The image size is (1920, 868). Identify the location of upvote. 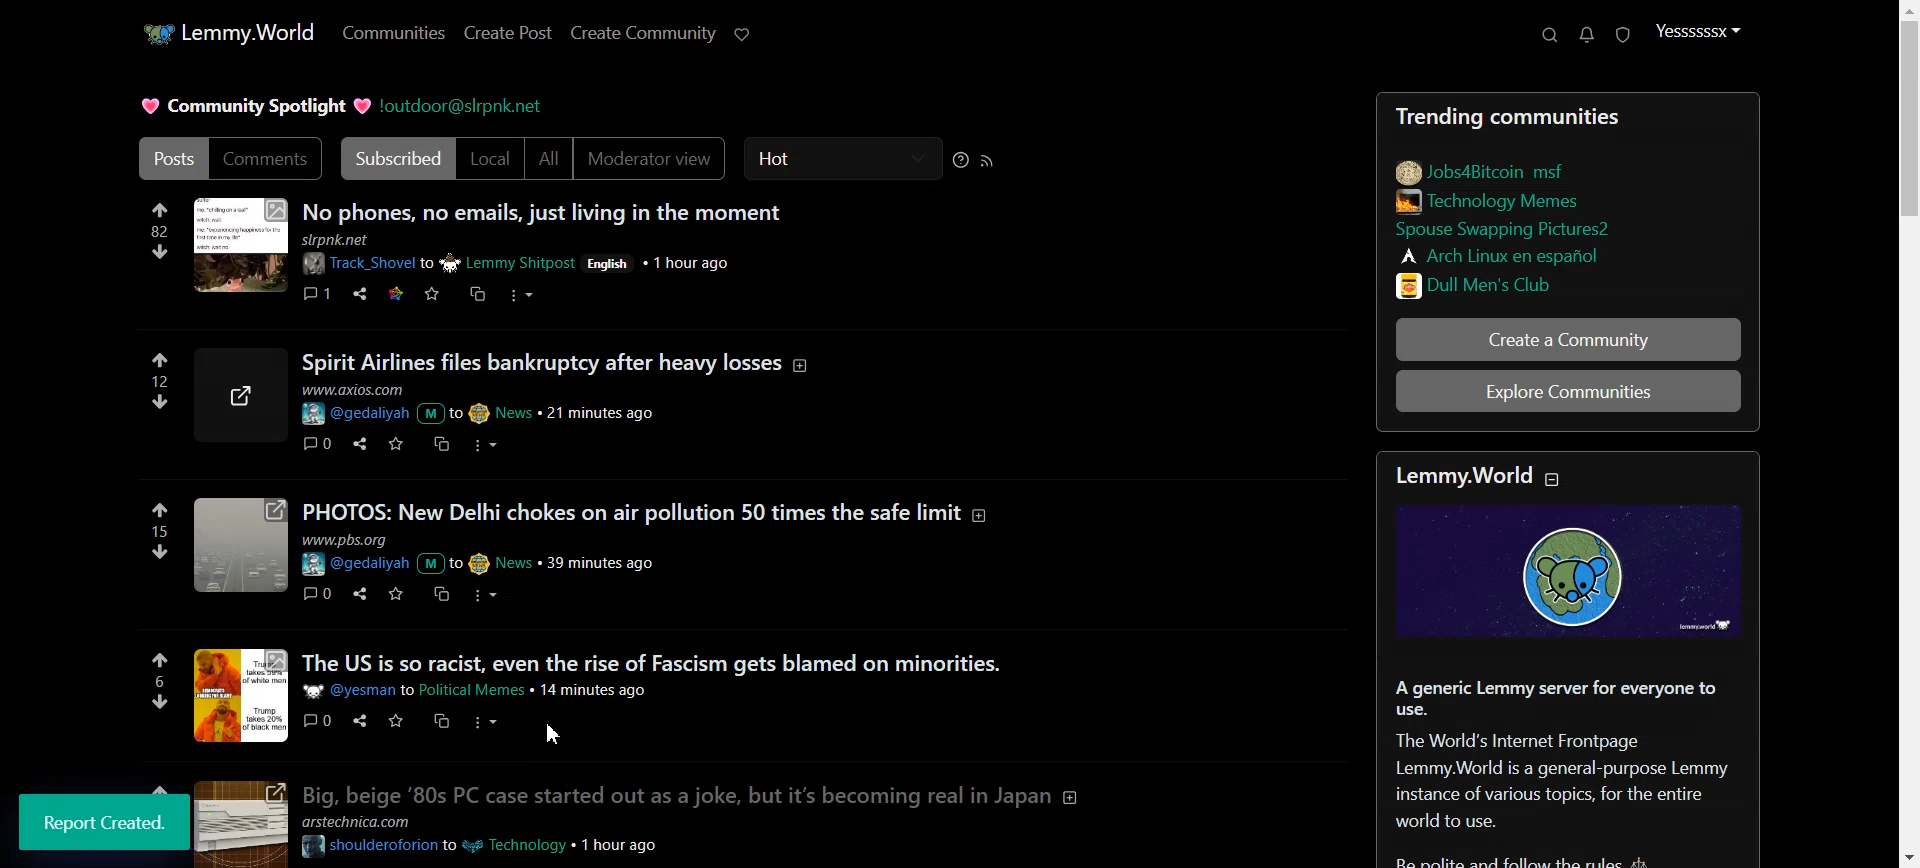
(159, 208).